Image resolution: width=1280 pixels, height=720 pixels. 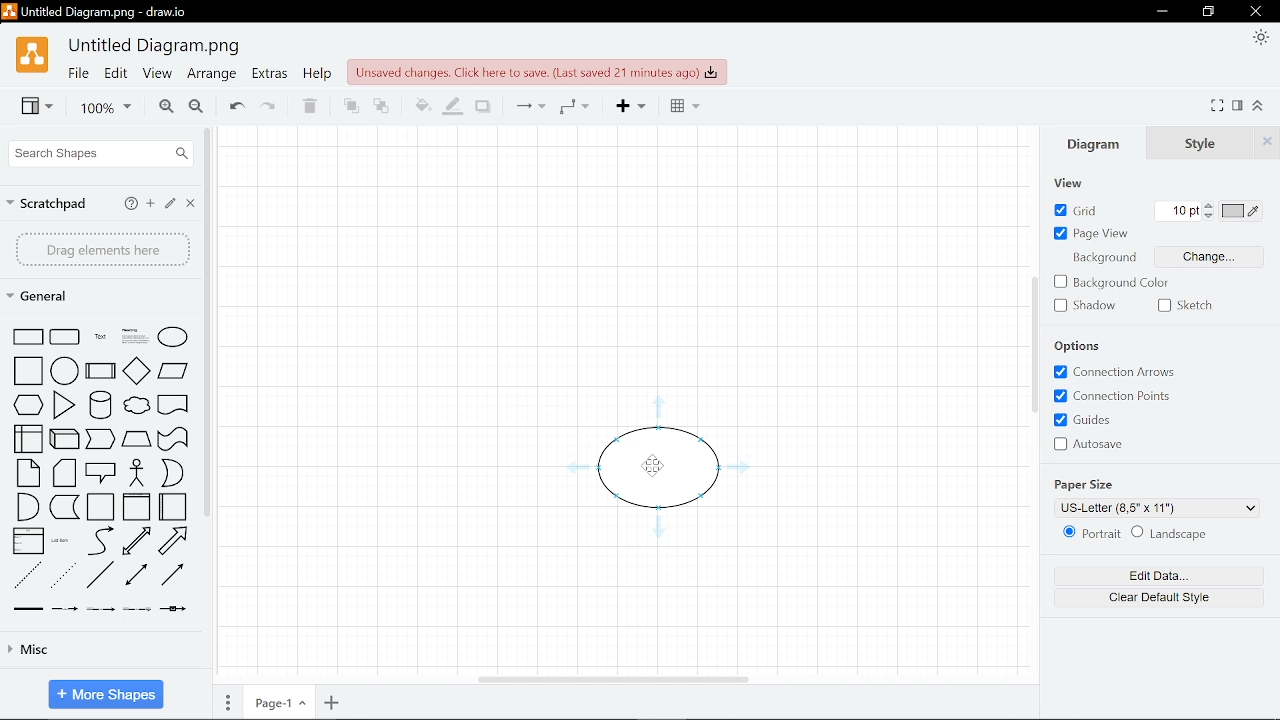 I want to click on Drag elements here, so click(x=104, y=250).